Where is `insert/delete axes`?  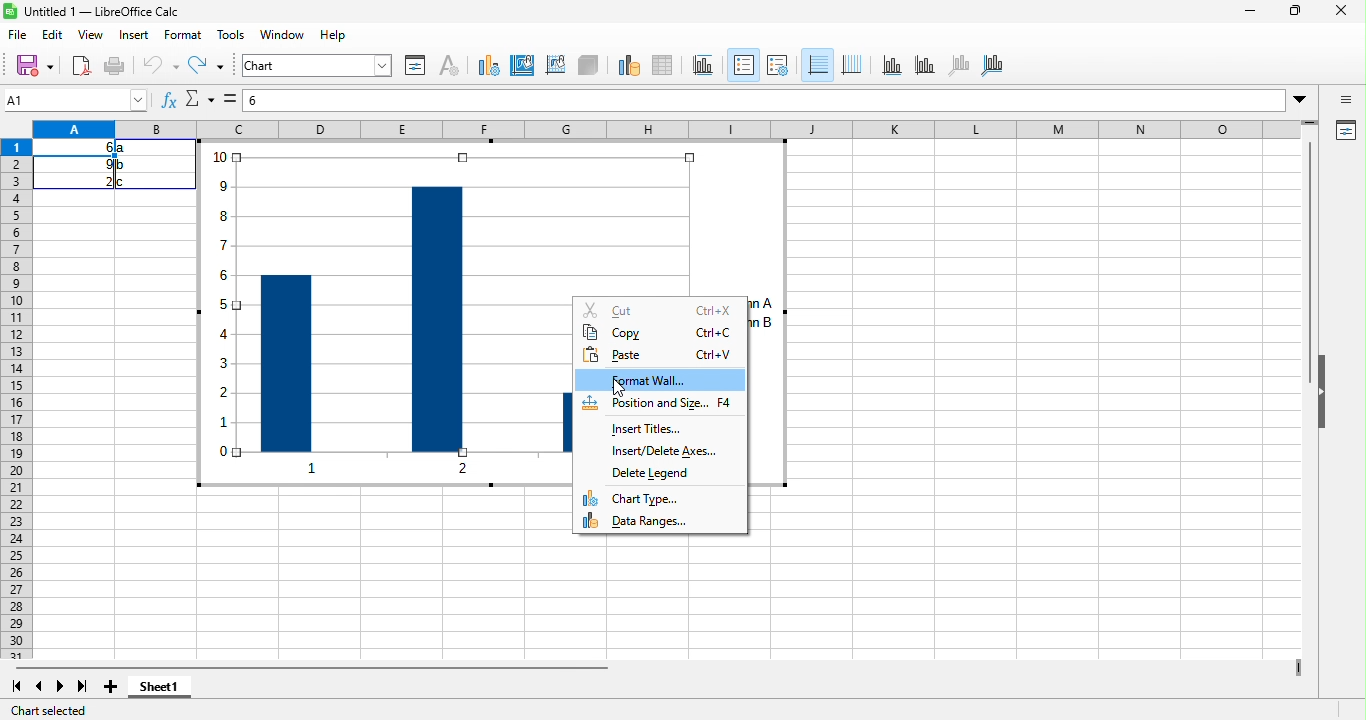 insert/delete axes is located at coordinates (672, 453).